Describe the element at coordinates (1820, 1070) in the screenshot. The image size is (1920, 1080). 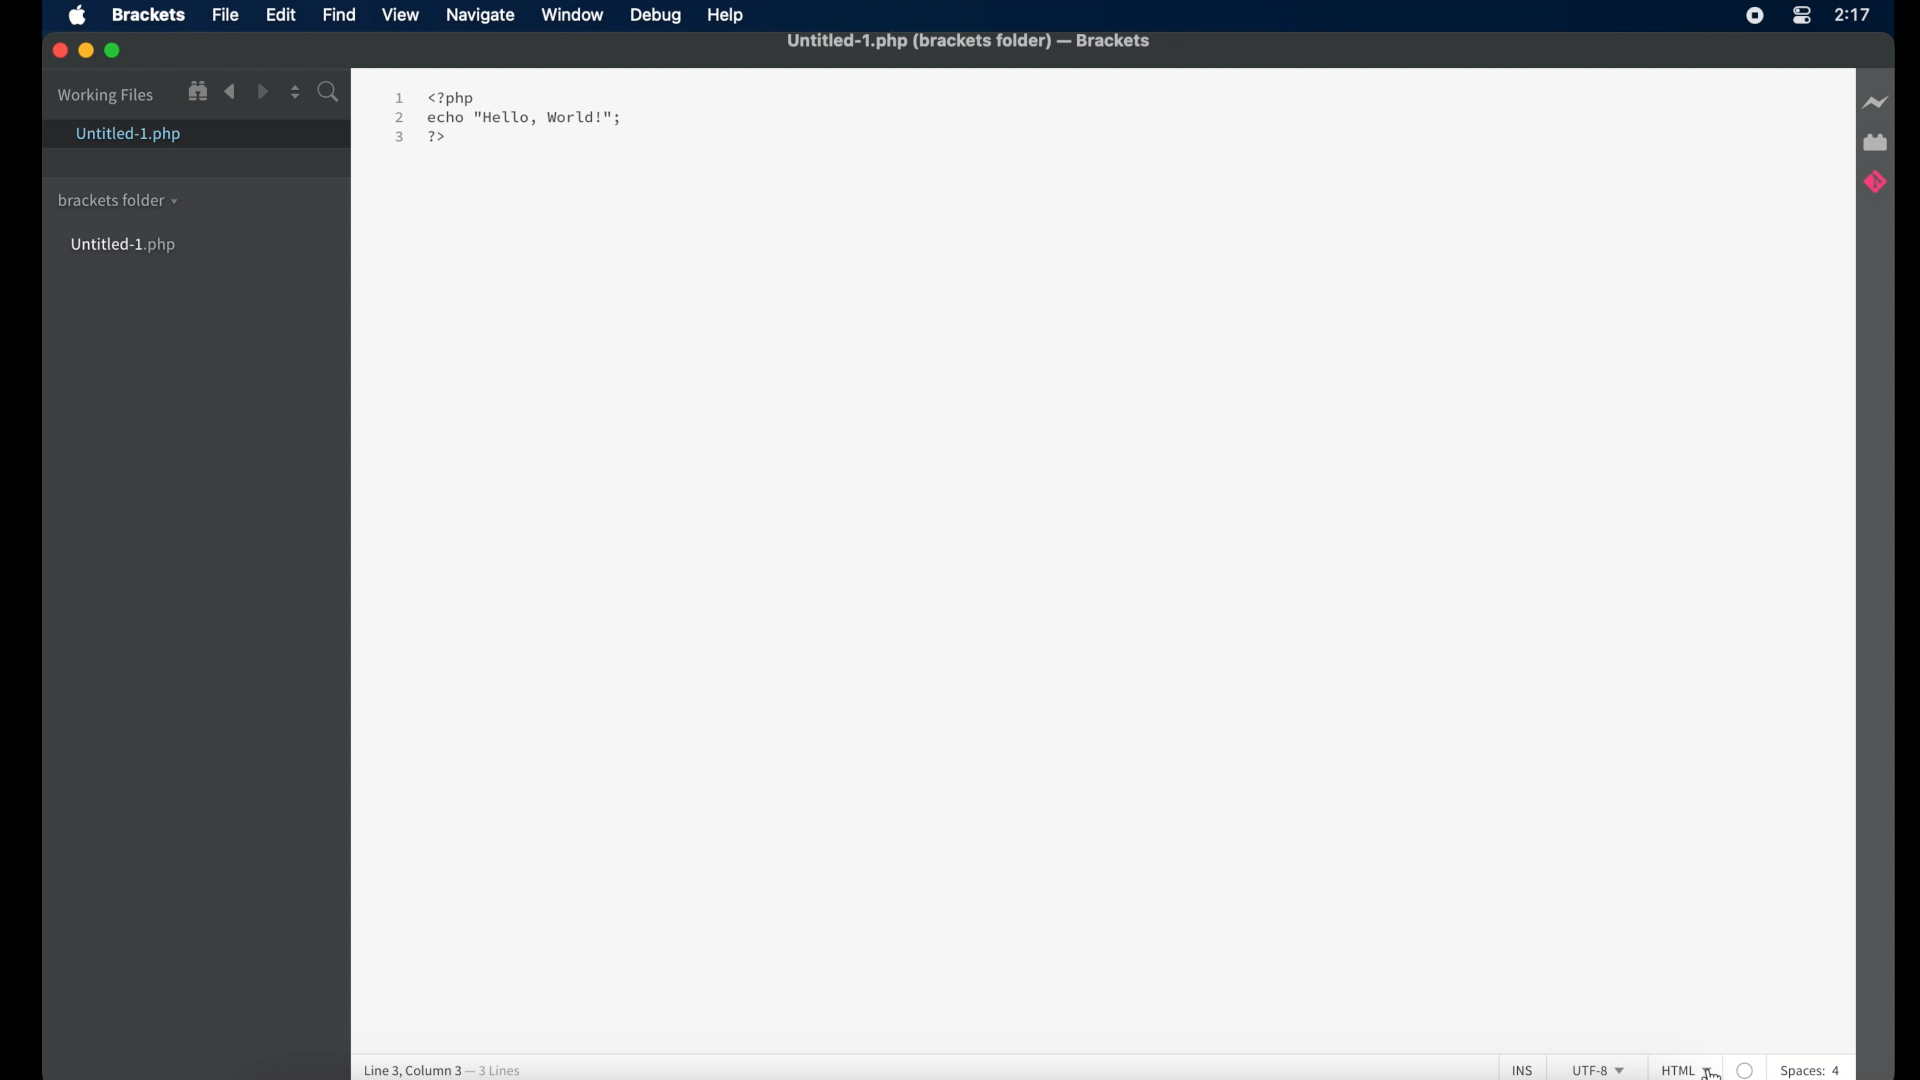
I see `spaces: 4` at that location.